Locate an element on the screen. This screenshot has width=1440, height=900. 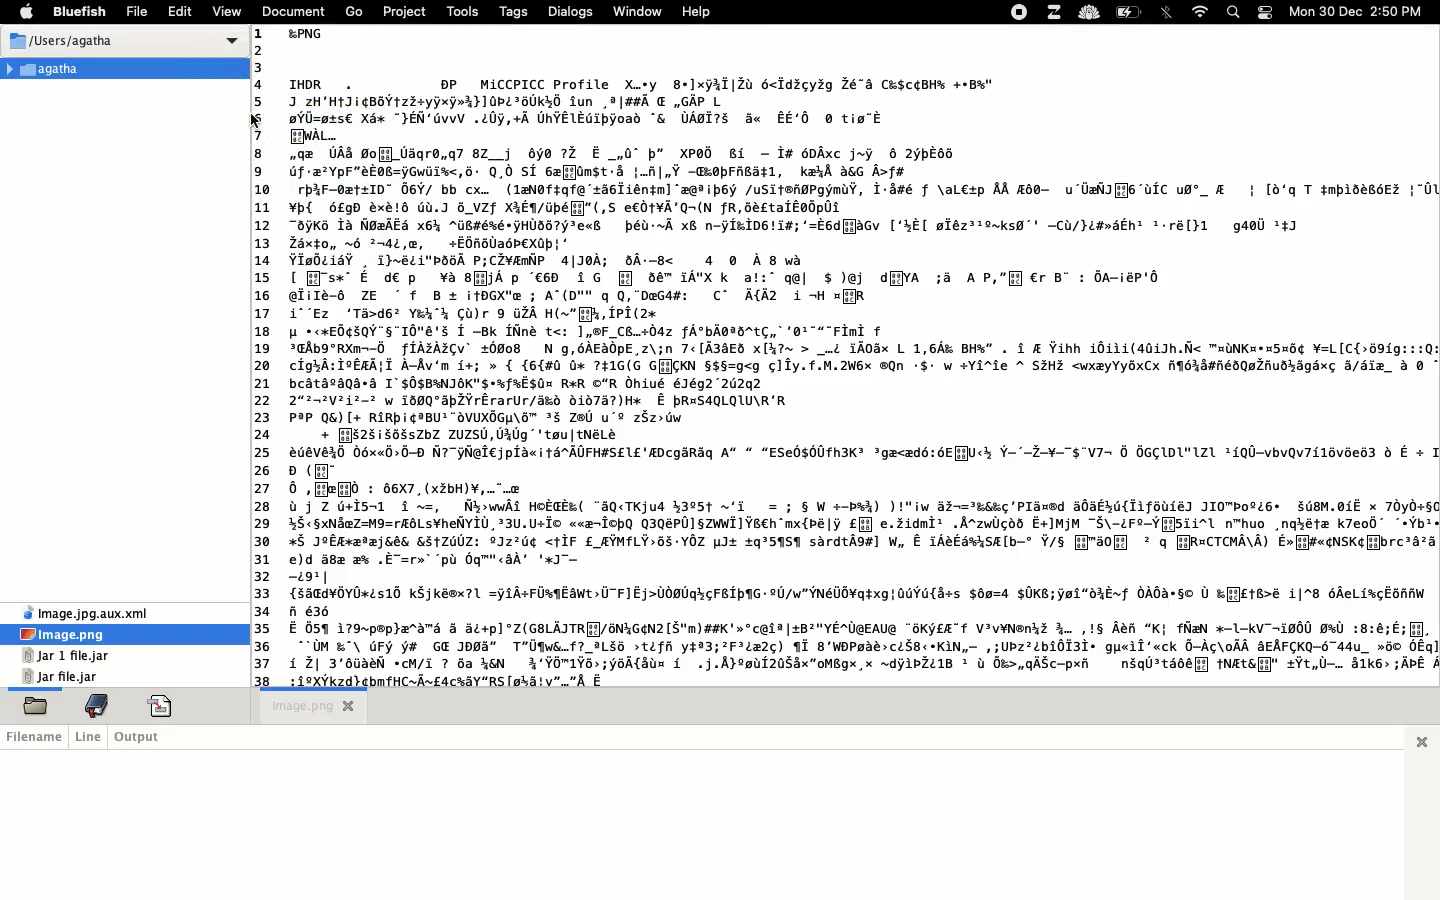
jar file jar is located at coordinates (64, 678).